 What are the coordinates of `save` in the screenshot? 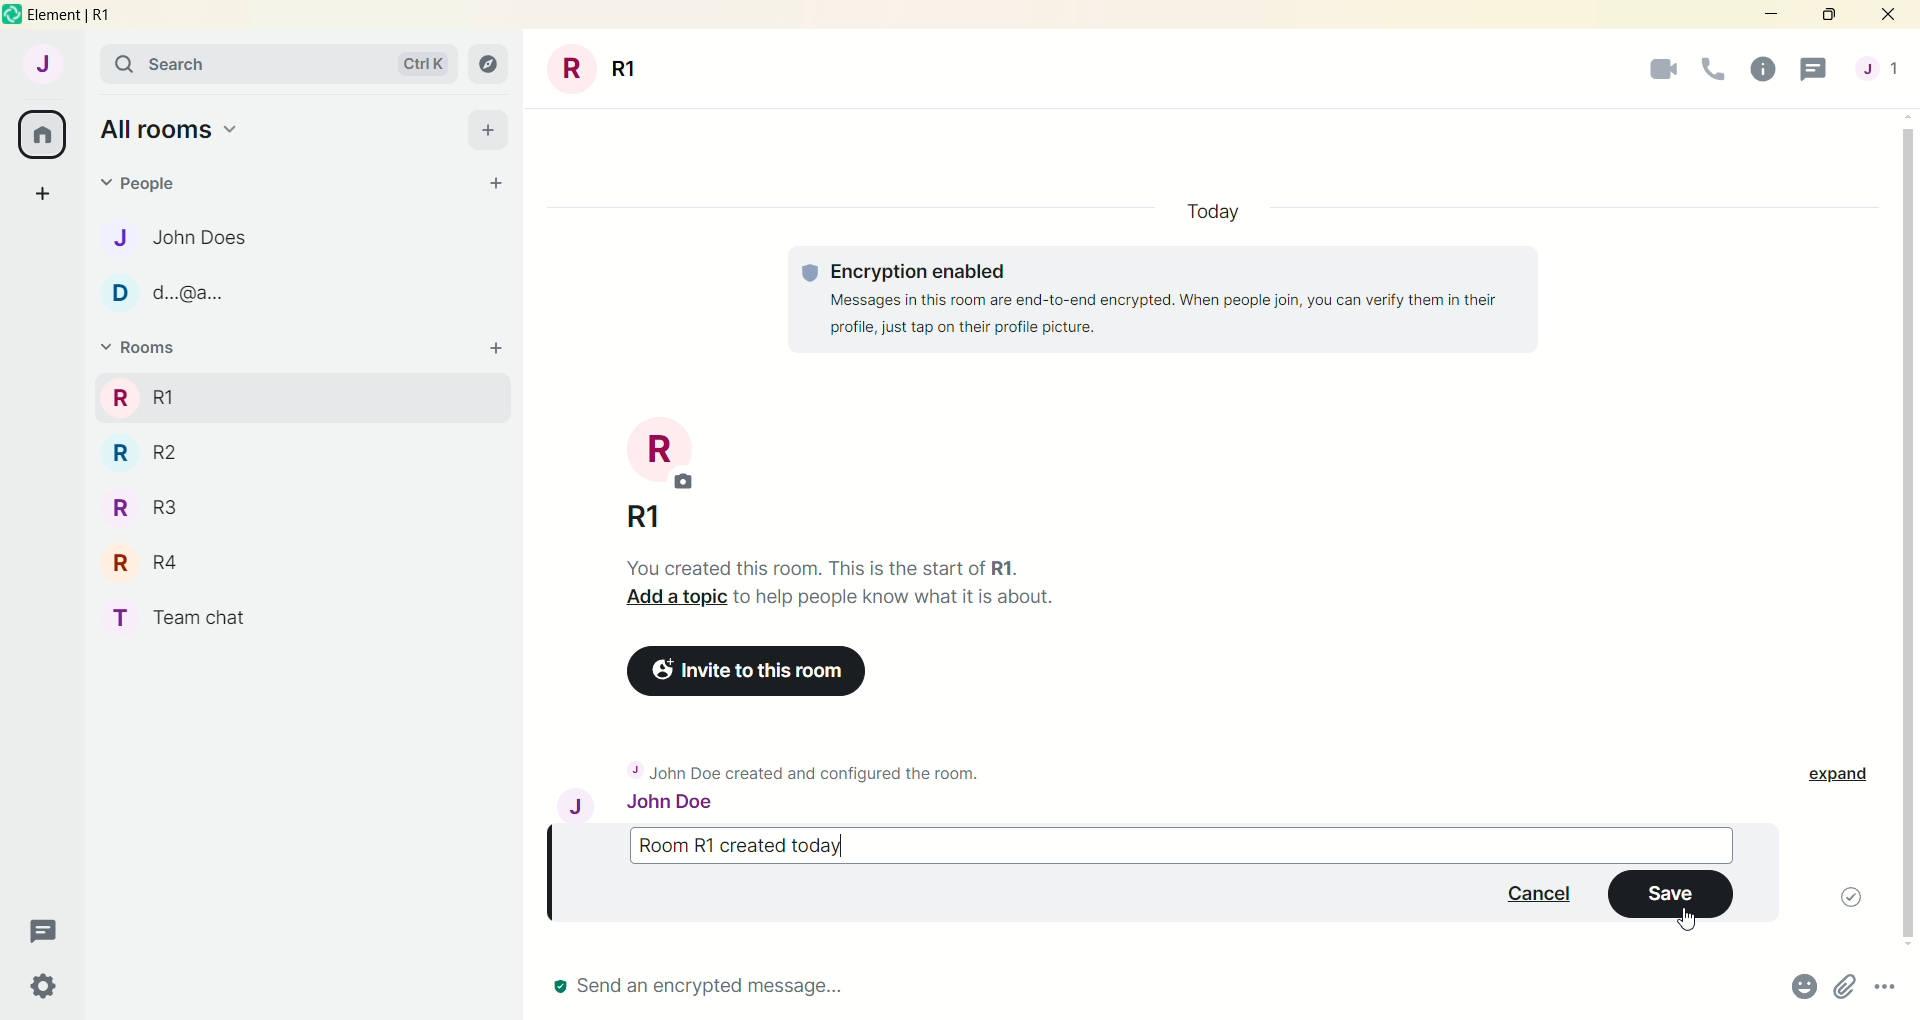 It's located at (1671, 895).